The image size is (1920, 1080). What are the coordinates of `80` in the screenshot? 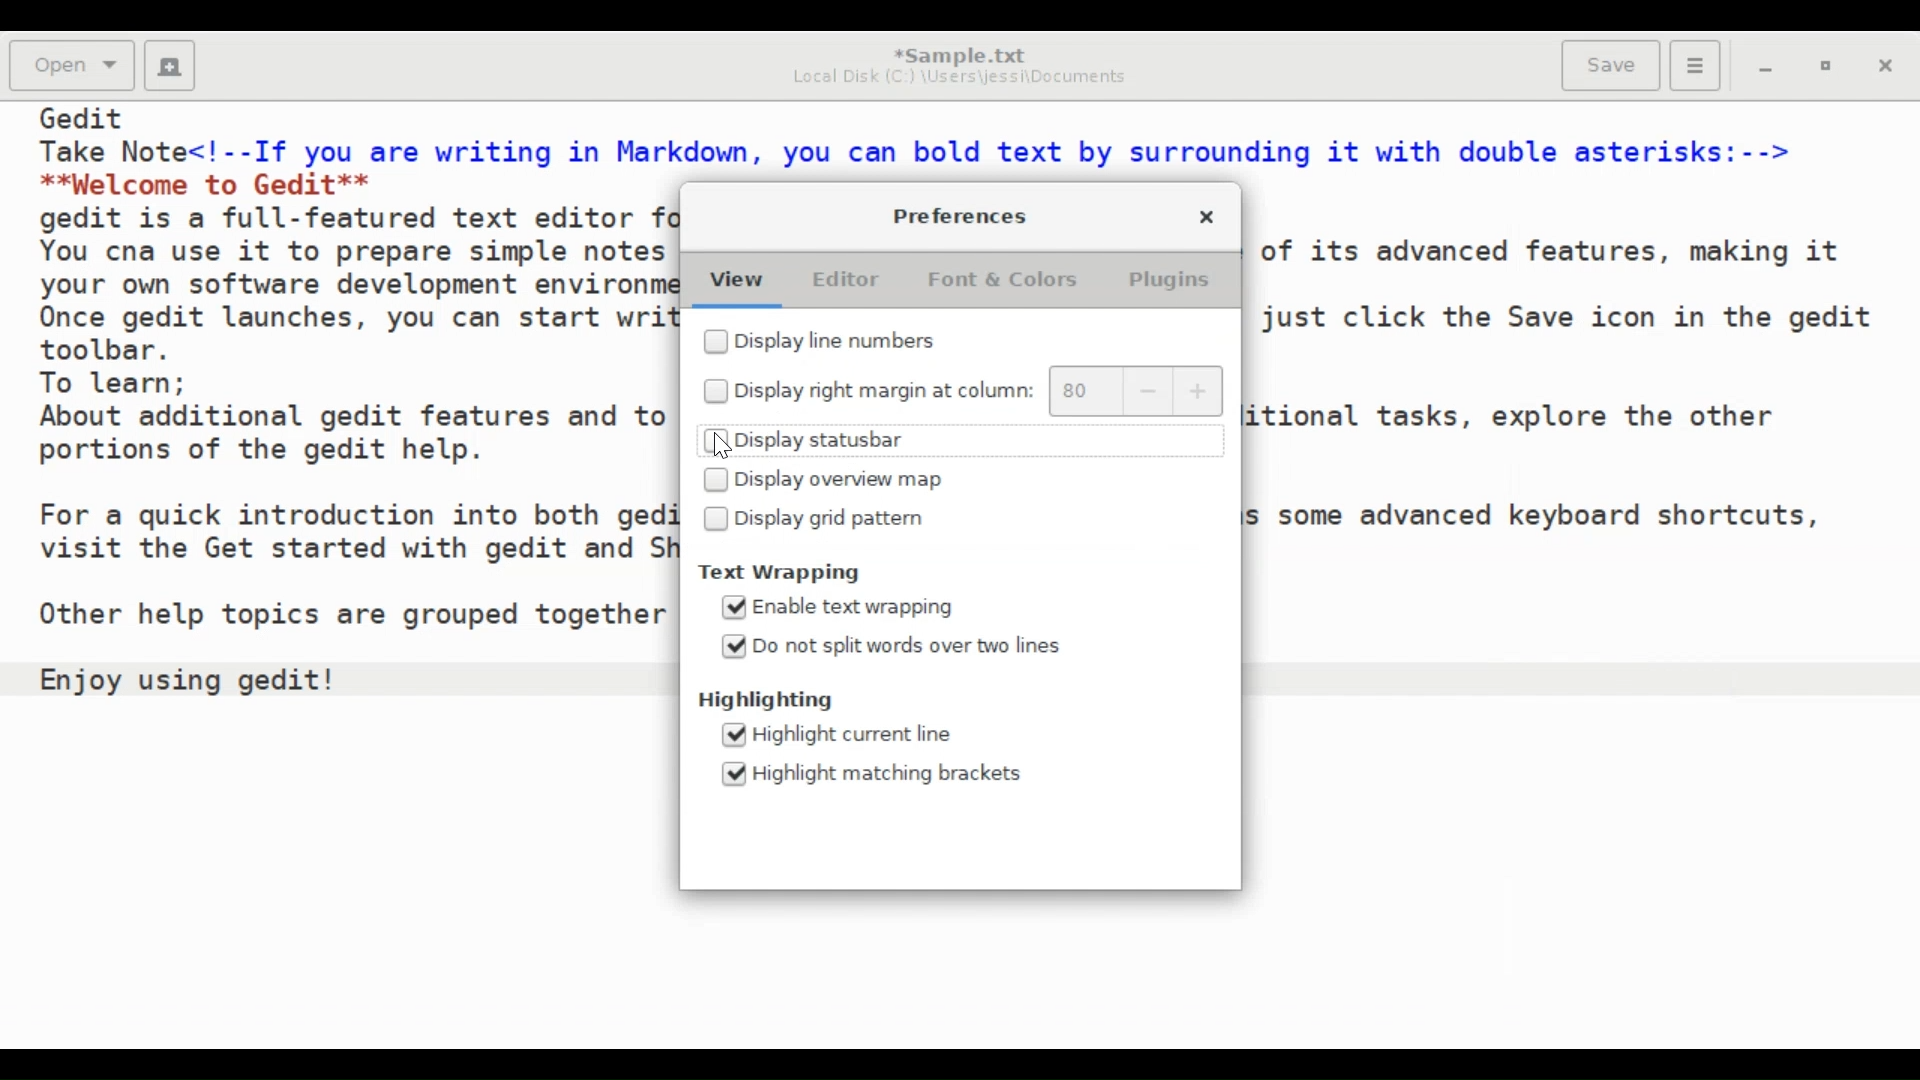 It's located at (1084, 390).